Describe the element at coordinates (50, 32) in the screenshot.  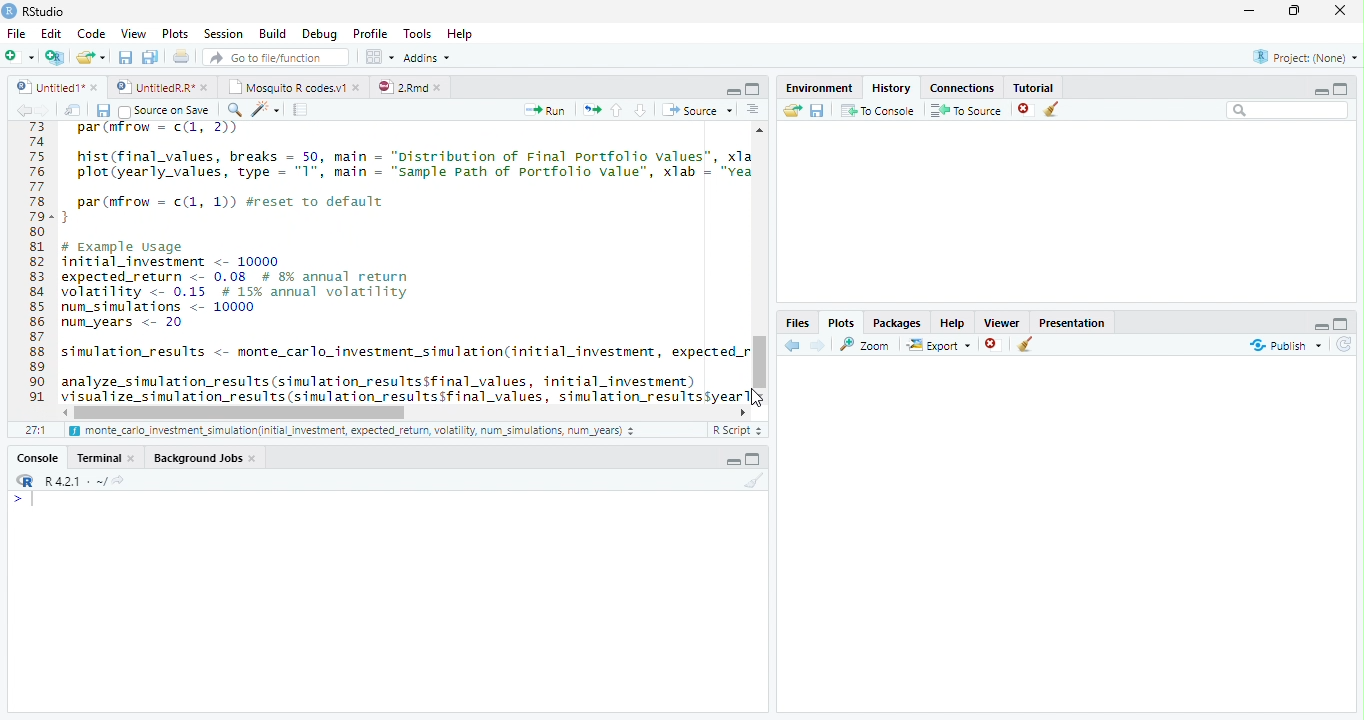
I see `Edit` at that location.